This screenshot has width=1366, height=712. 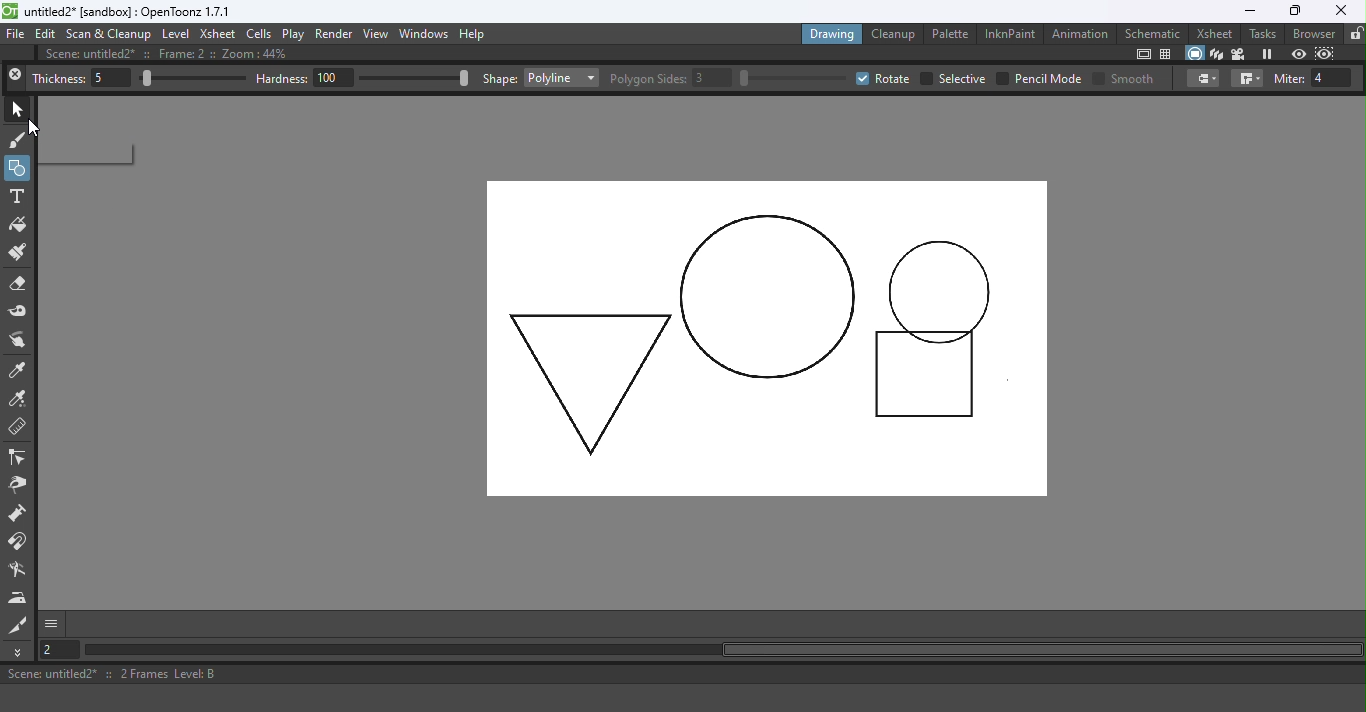 I want to click on GUI show/hide, so click(x=53, y=624).